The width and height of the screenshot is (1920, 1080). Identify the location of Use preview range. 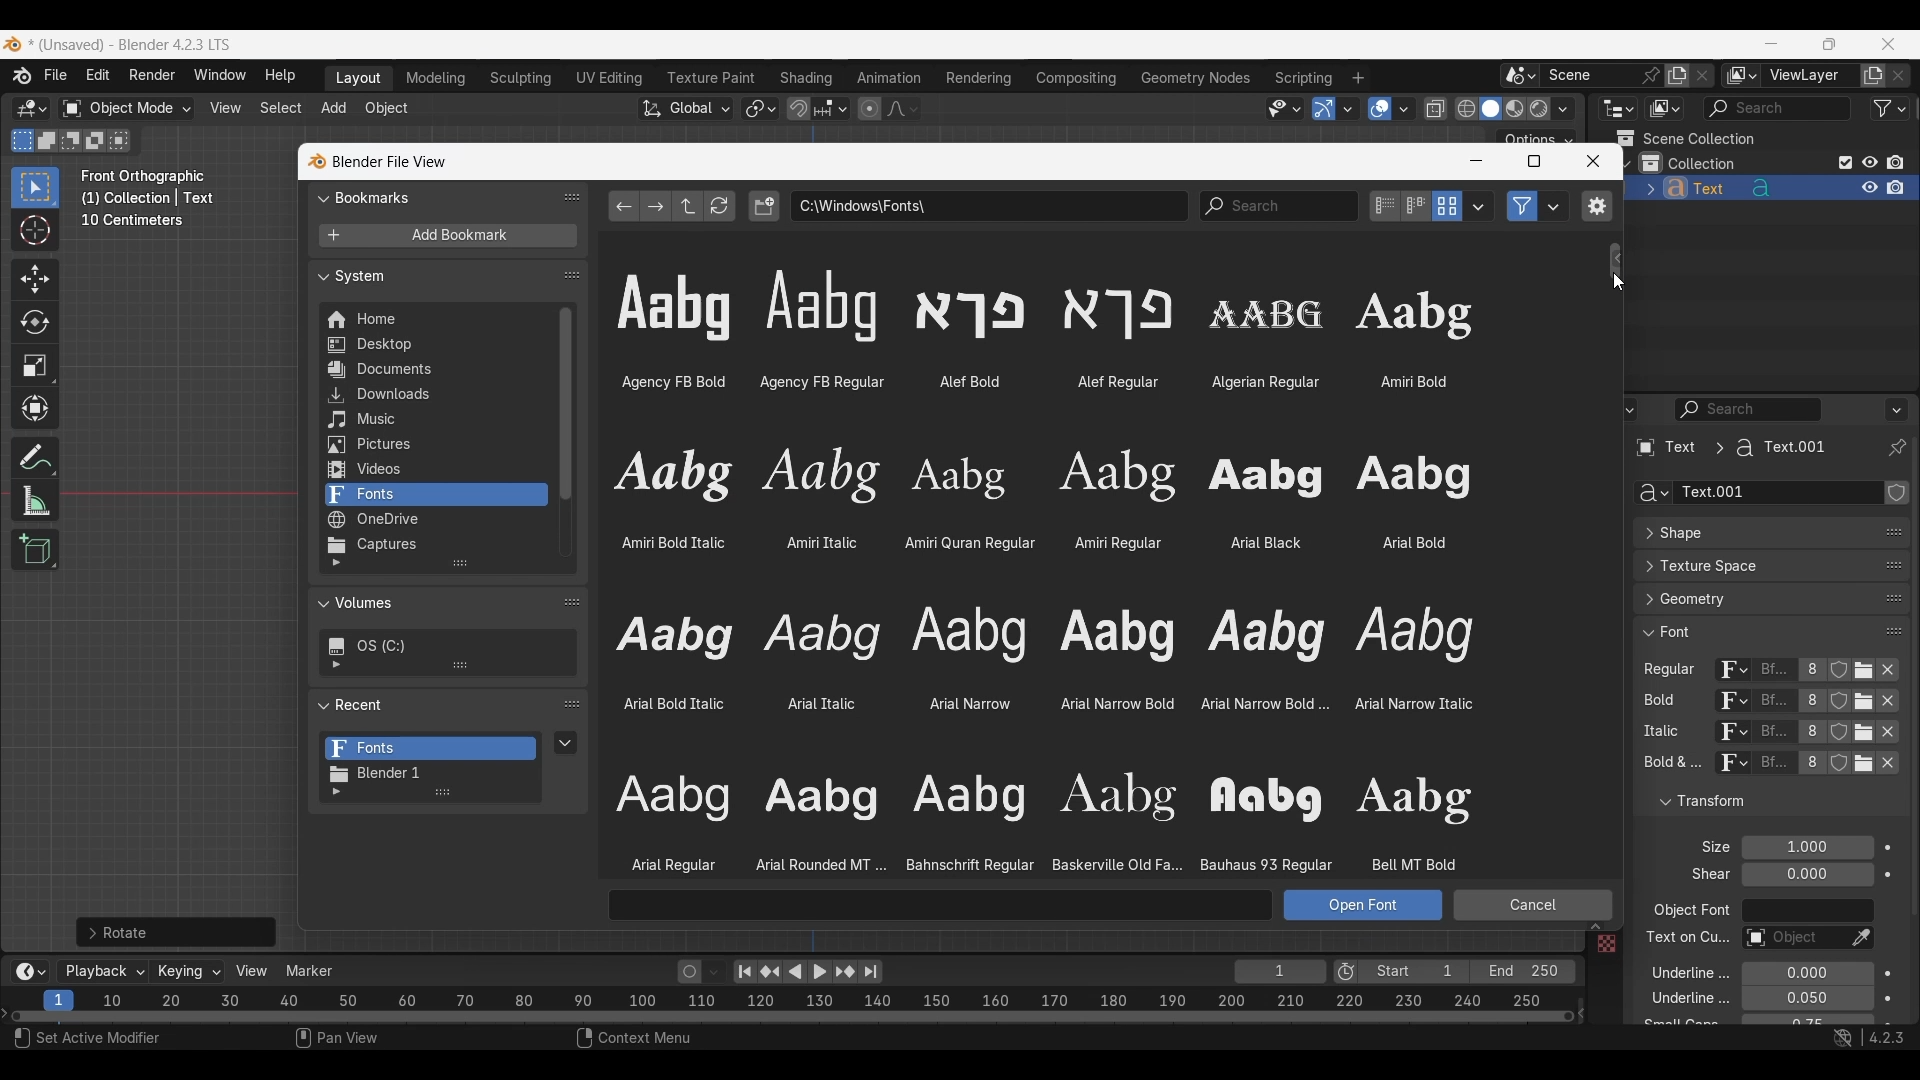
(1346, 972).